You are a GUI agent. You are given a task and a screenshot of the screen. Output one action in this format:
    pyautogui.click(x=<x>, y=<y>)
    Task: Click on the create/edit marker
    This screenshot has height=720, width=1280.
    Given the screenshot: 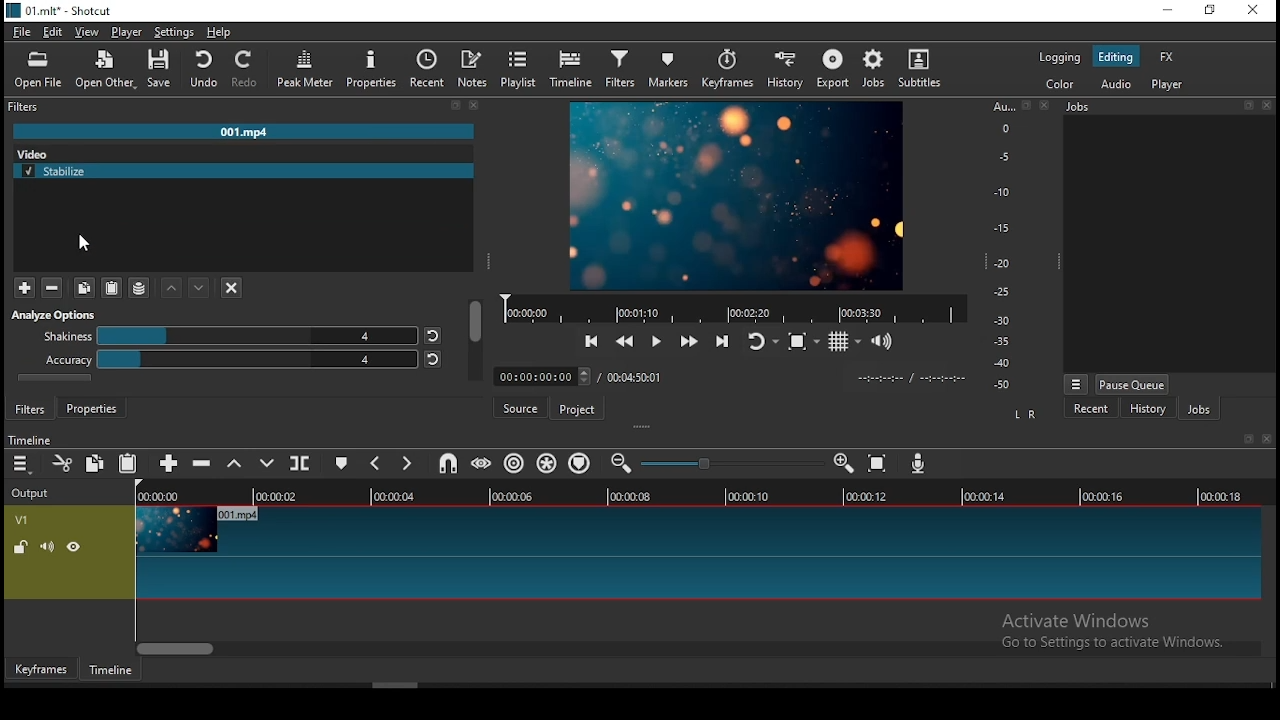 What is the action you would take?
    pyautogui.click(x=342, y=464)
    